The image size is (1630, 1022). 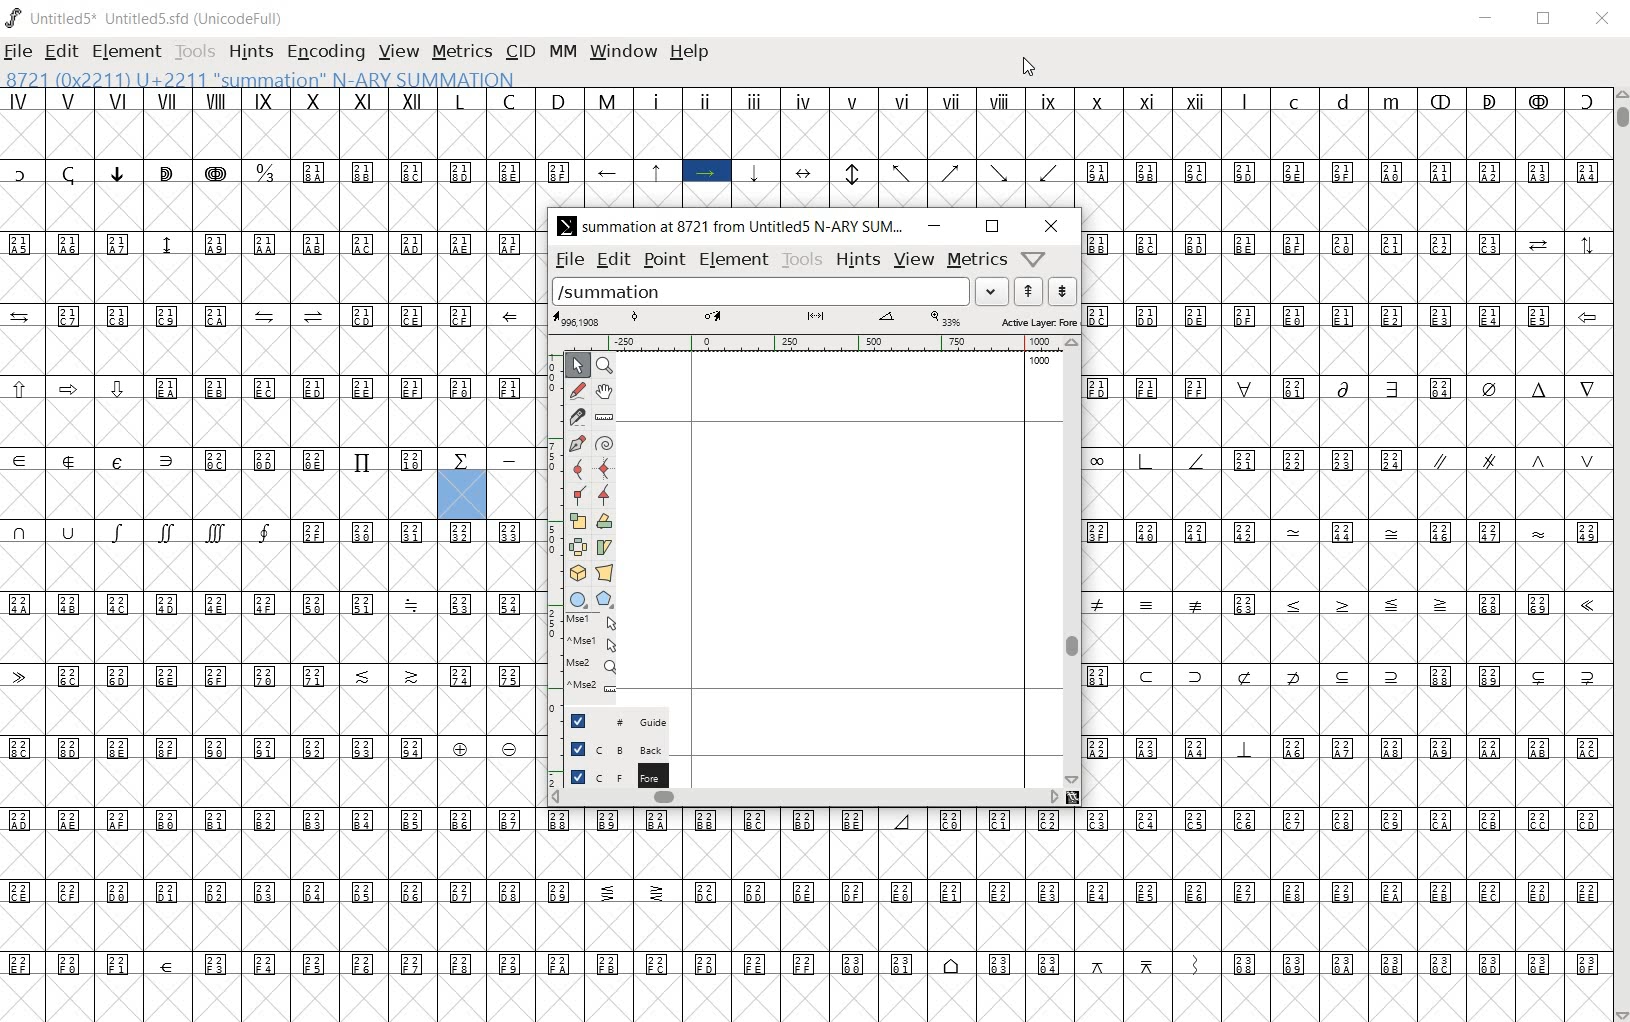 I want to click on MINIMIZE, so click(x=1486, y=19).